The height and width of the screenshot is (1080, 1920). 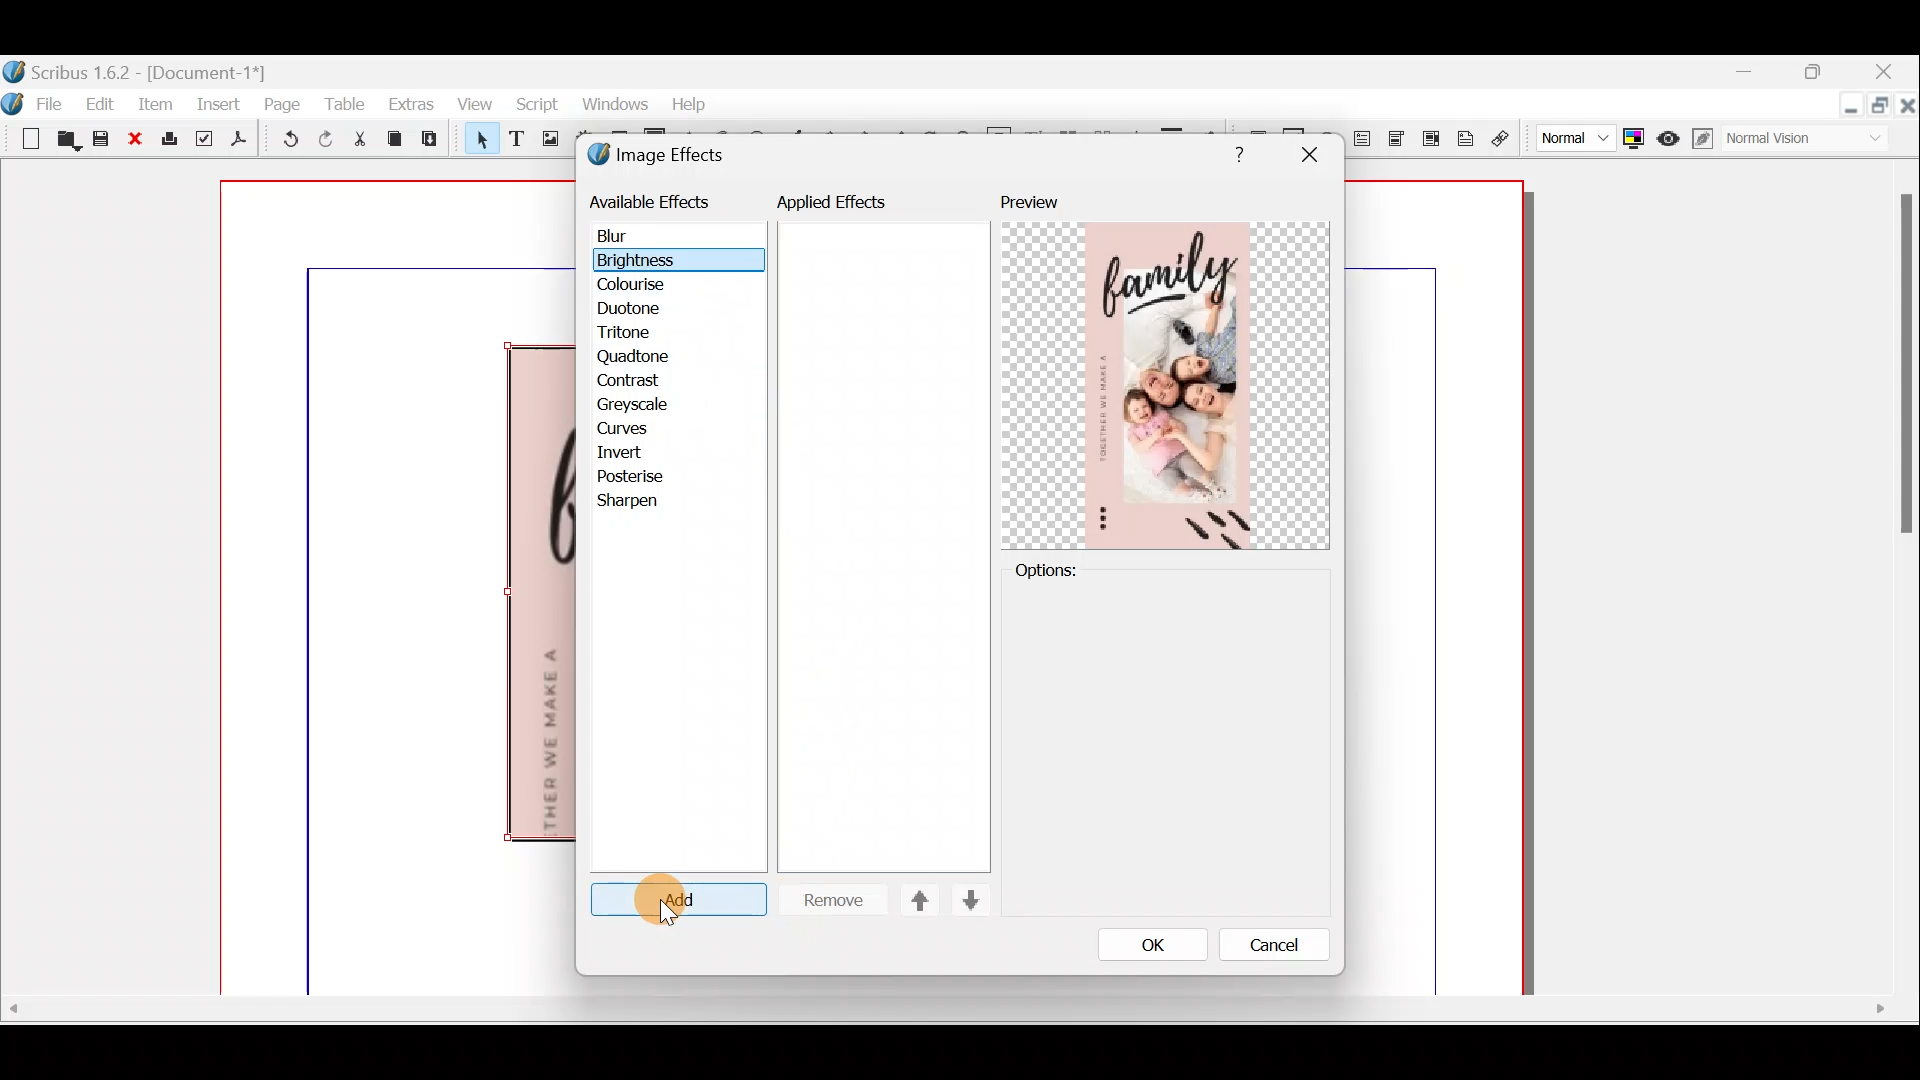 I want to click on Curves, so click(x=637, y=430).